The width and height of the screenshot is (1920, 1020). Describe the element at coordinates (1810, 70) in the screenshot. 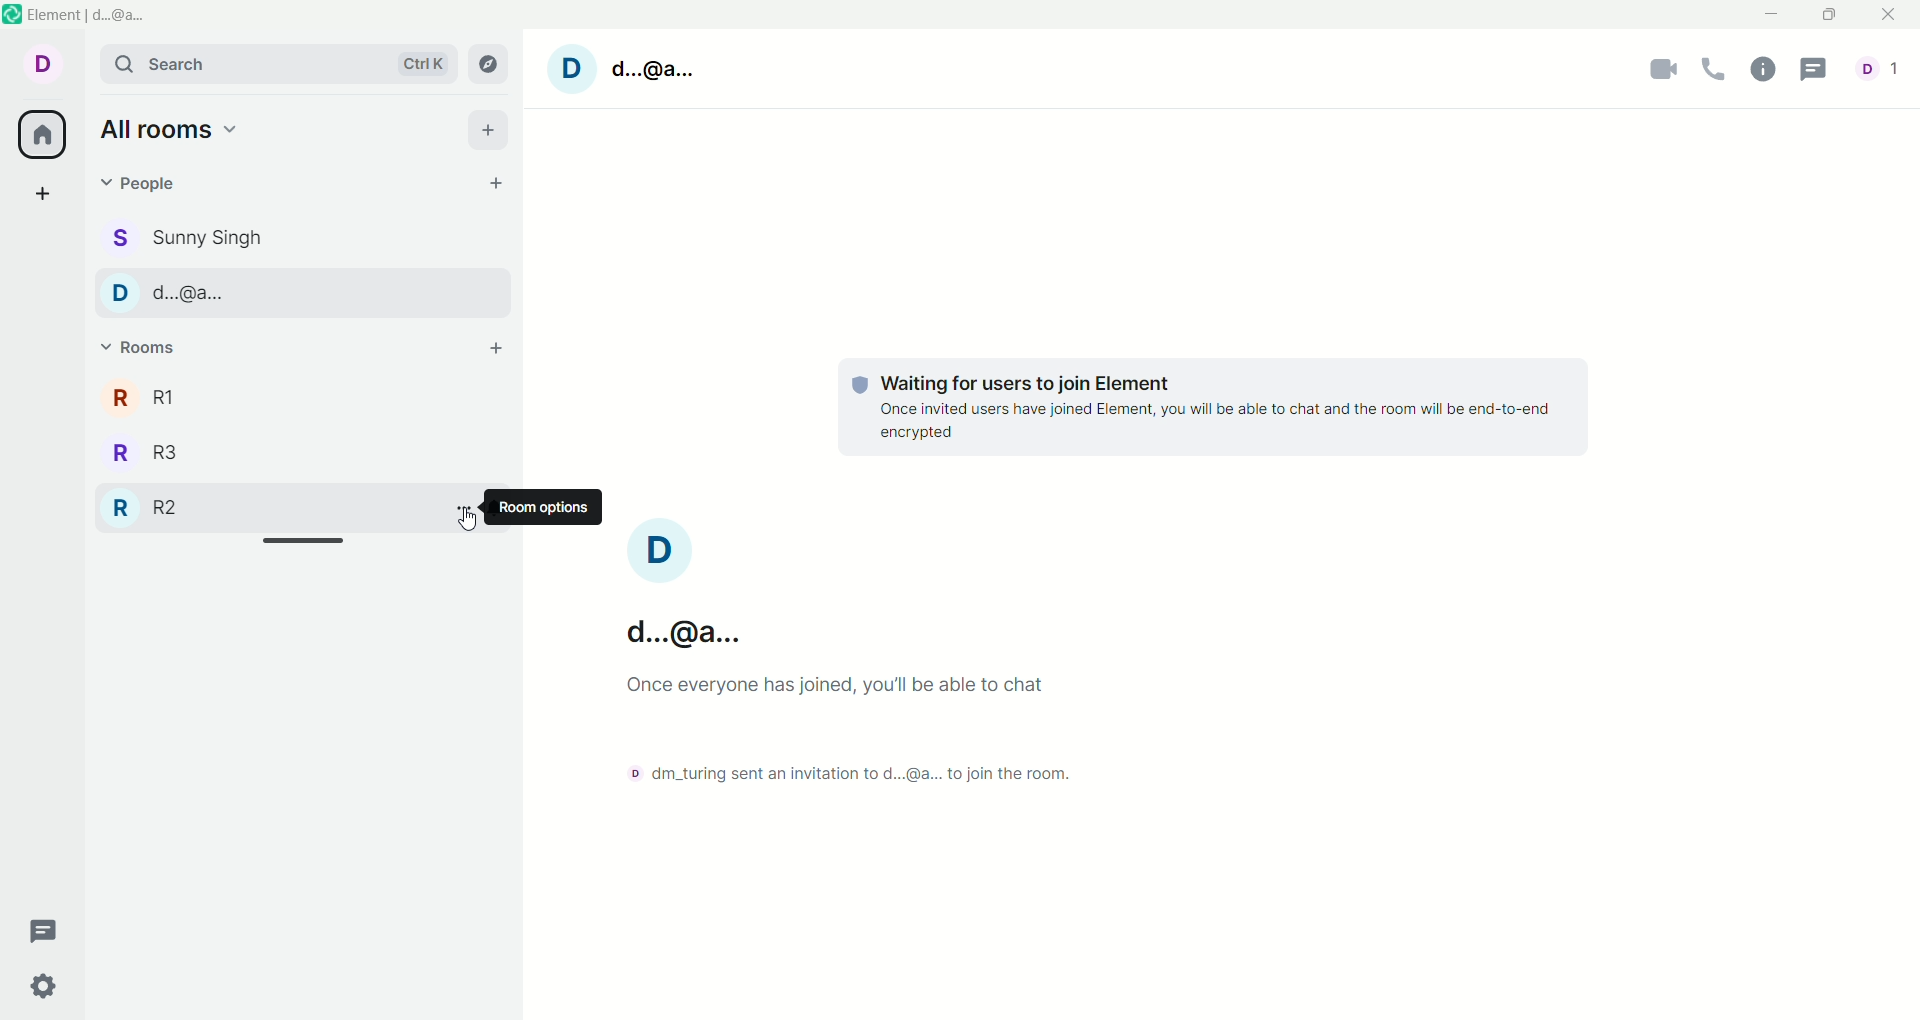

I see `threads` at that location.